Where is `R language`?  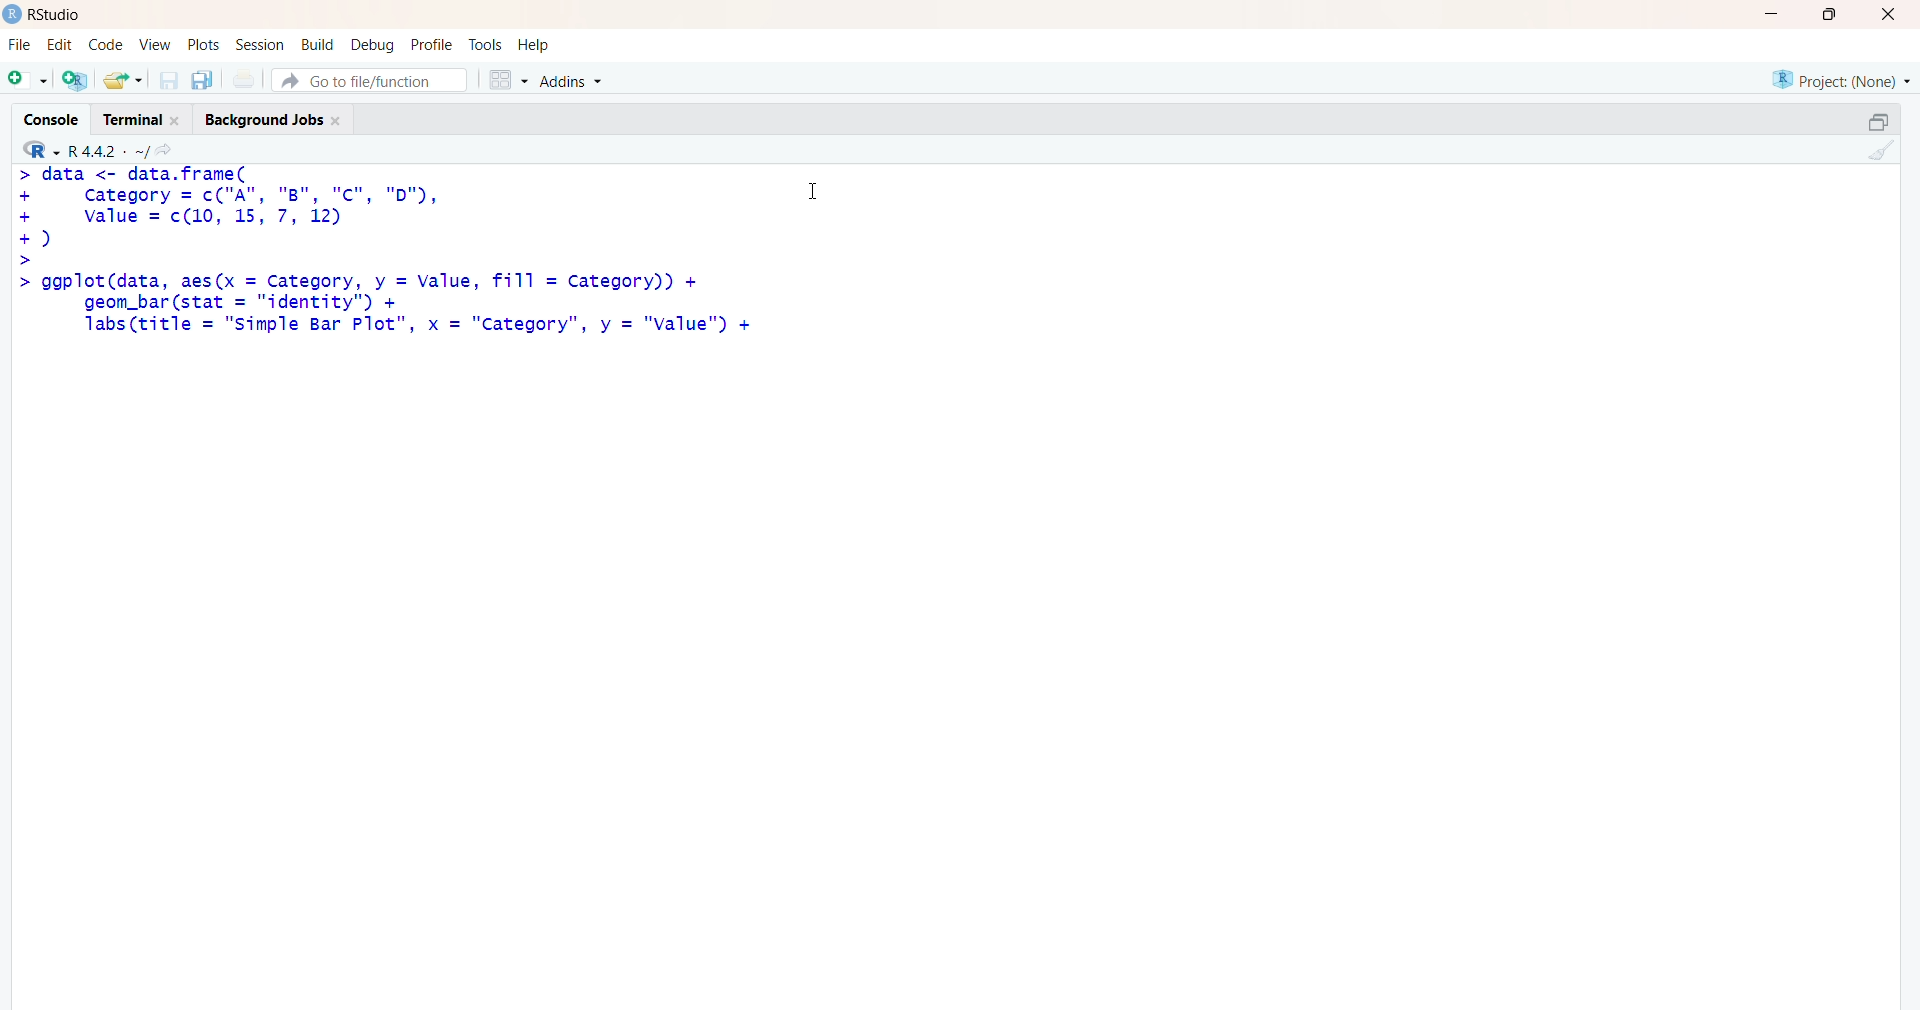
R language is located at coordinates (43, 150).